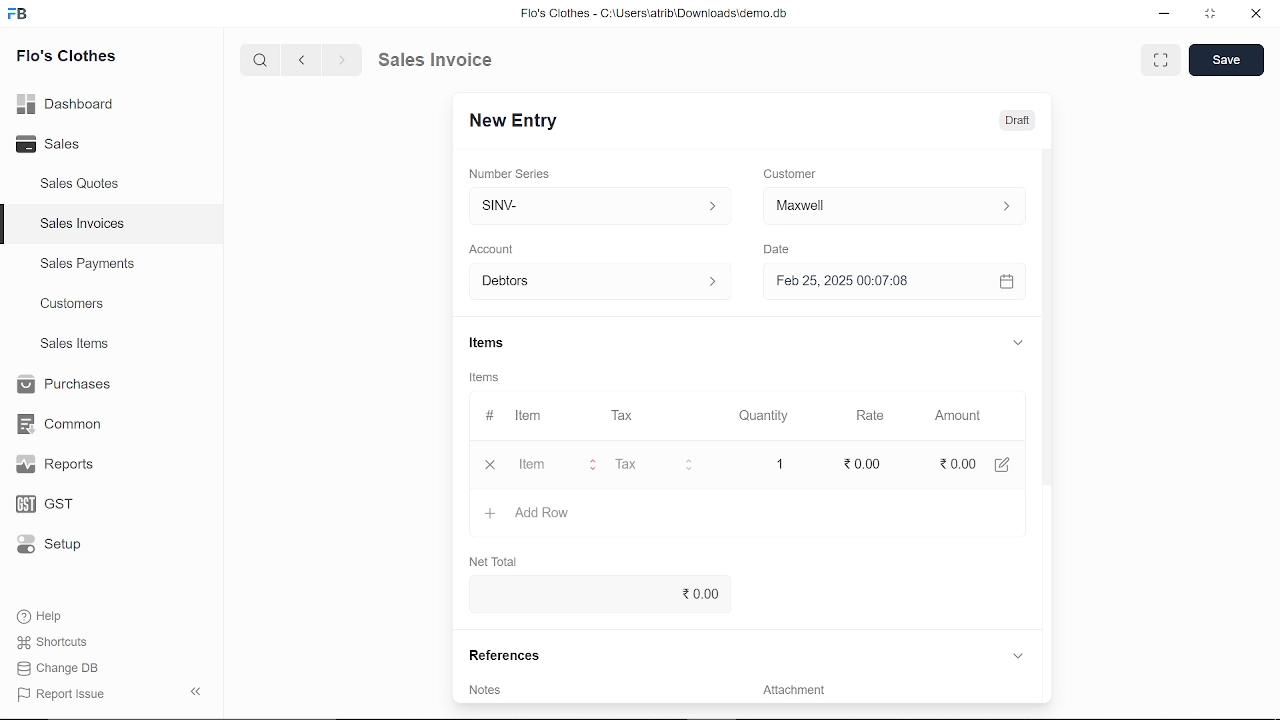 The image size is (1280, 720). I want to click on Sales Quotes, so click(82, 186).